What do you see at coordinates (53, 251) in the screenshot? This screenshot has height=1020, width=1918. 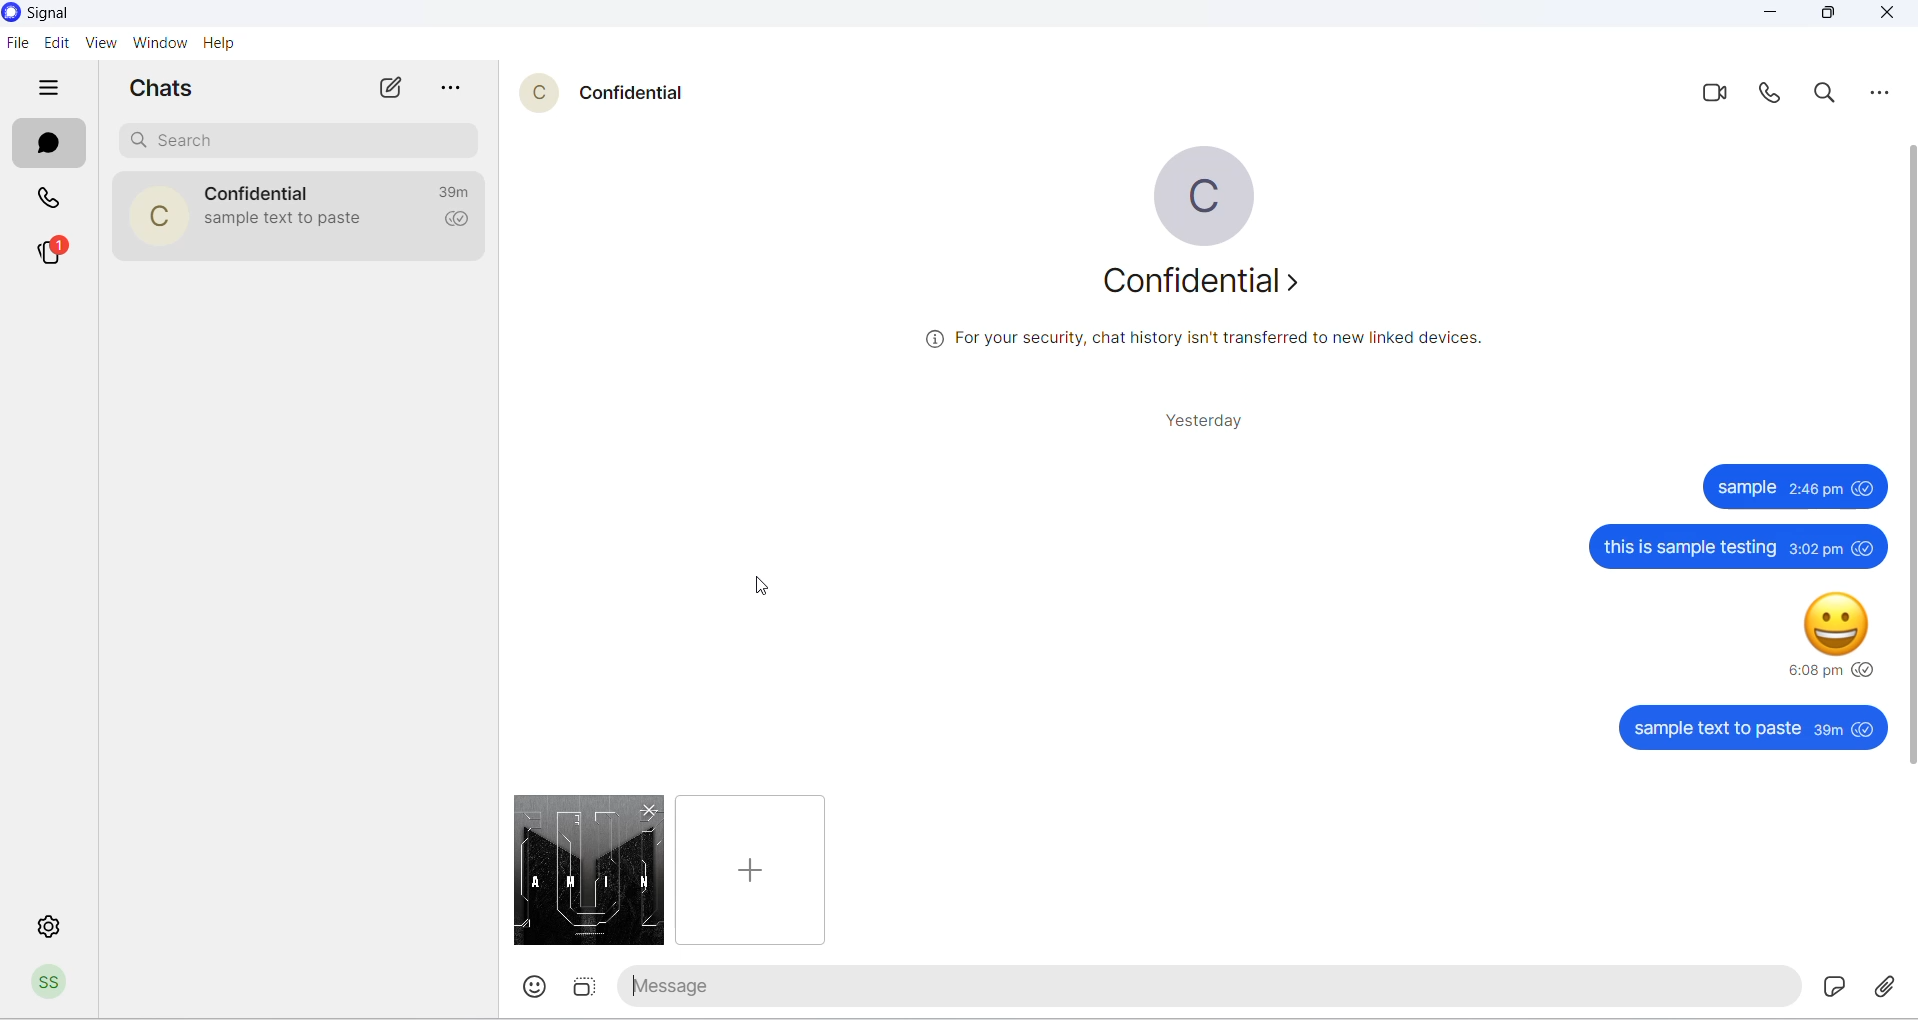 I see `stories` at bounding box center [53, 251].